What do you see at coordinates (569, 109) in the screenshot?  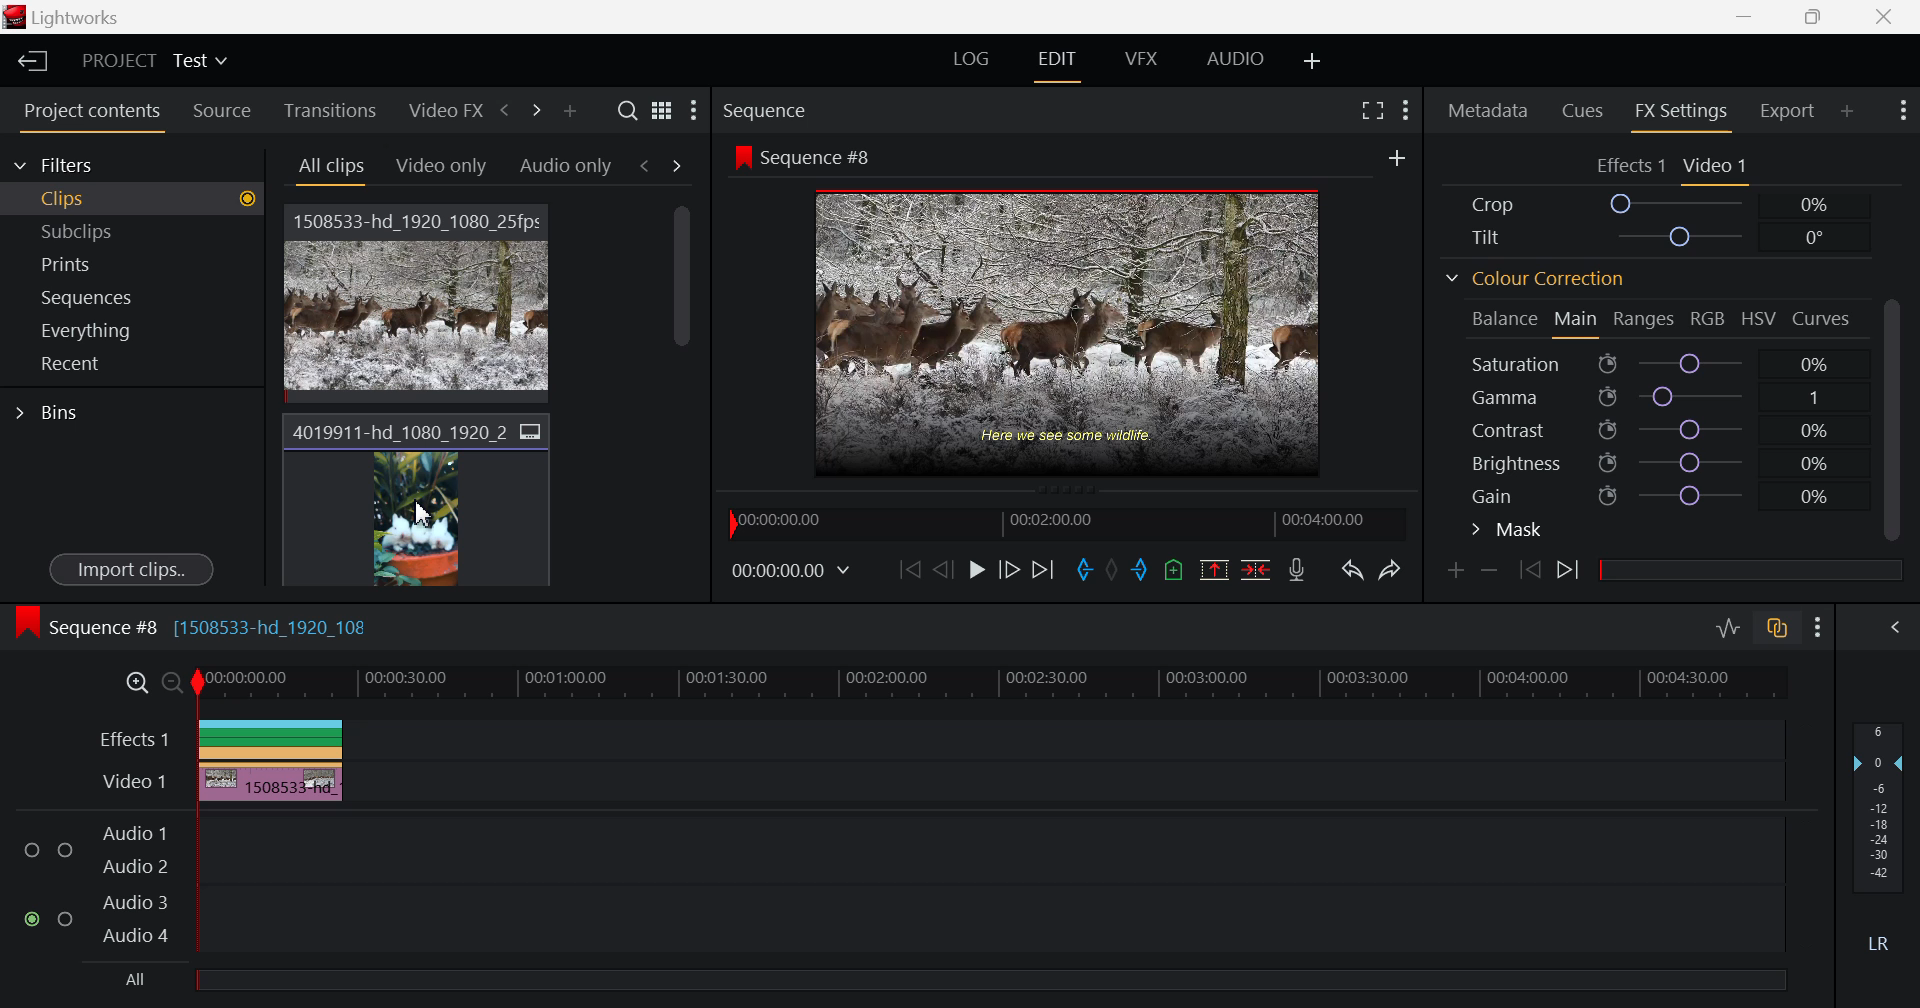 I see `Add Panel` at bounding box center [569, 109].